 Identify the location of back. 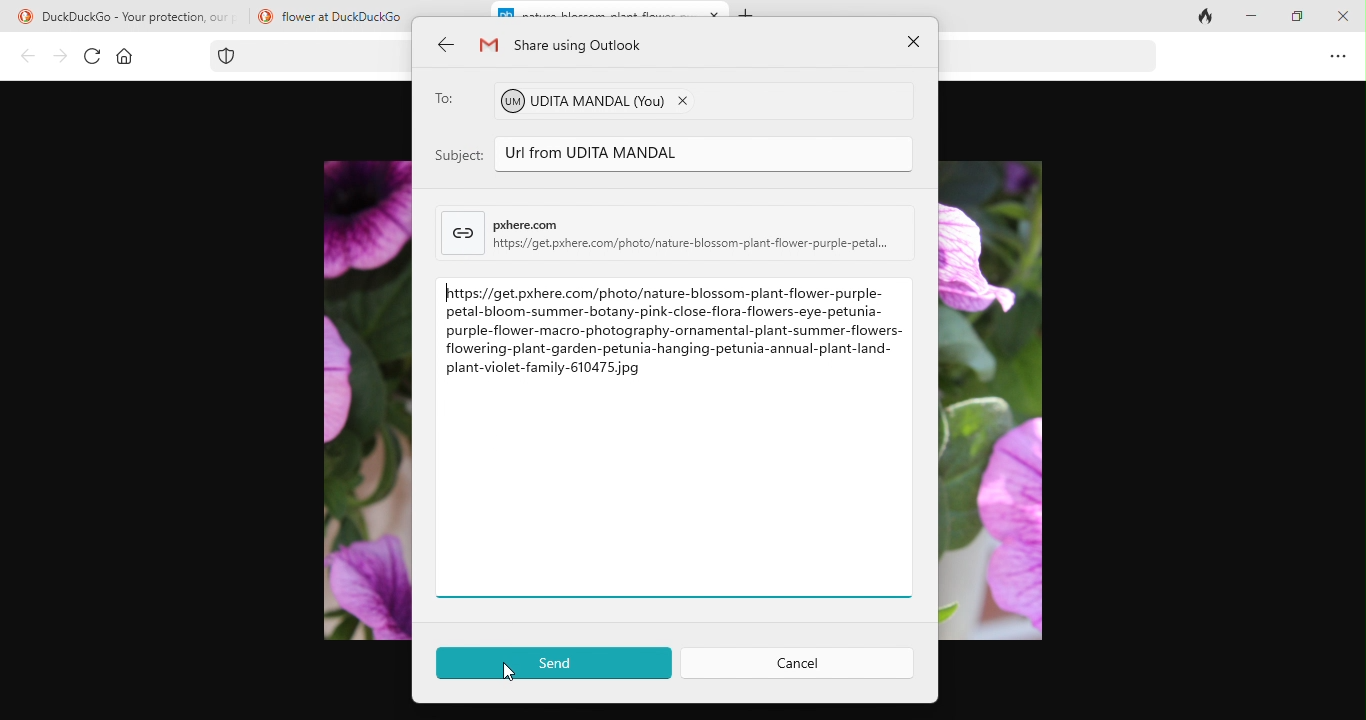
(441, 45).